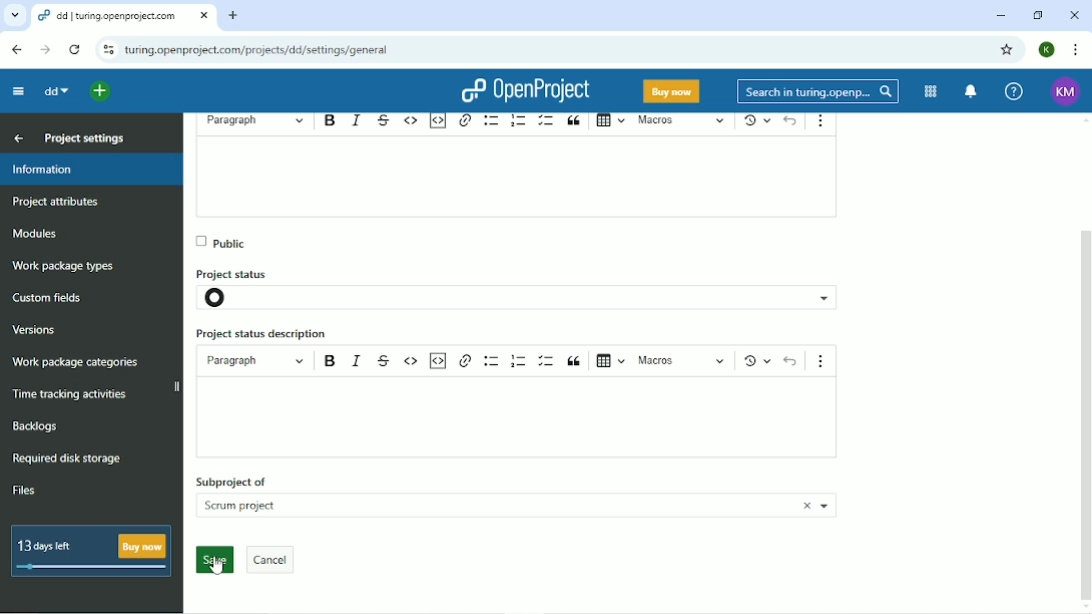  Describe the element at coordinates (1076, 50) in the screenshot. I see `Customize and control google chrome` at that location.